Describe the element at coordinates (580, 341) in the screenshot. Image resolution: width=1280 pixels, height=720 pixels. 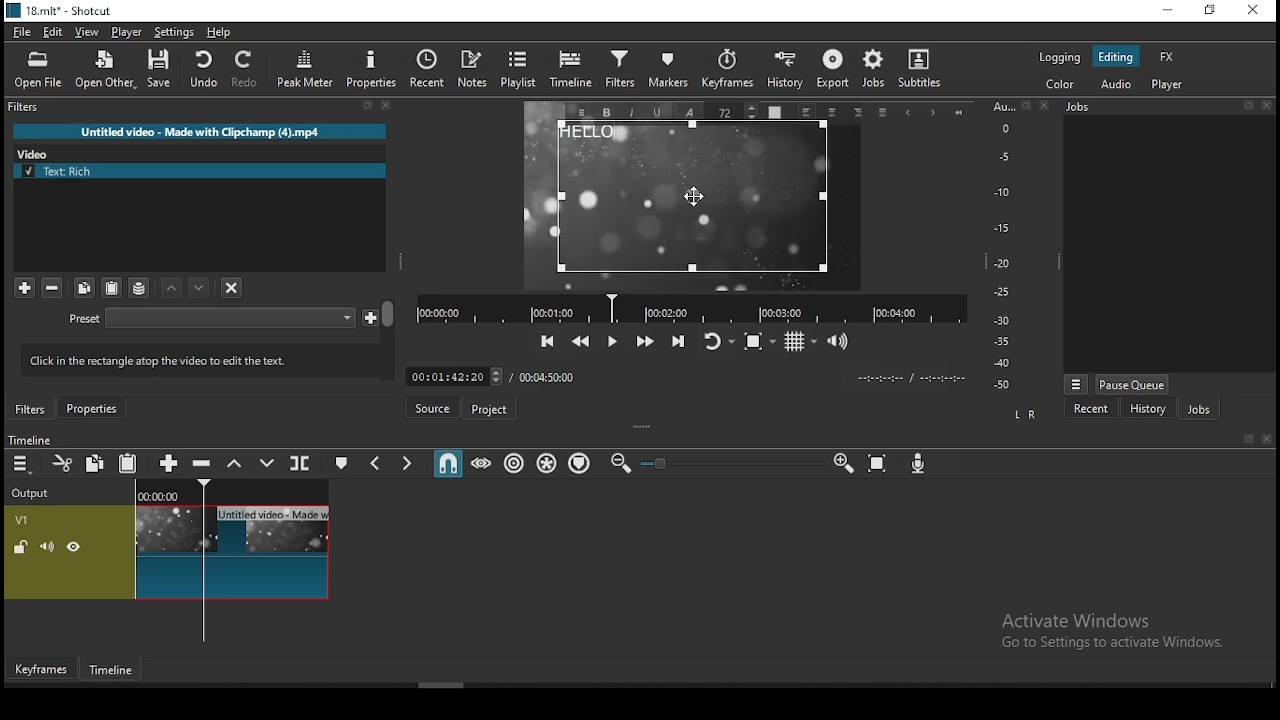
I see `play quickly backwards` at that location.